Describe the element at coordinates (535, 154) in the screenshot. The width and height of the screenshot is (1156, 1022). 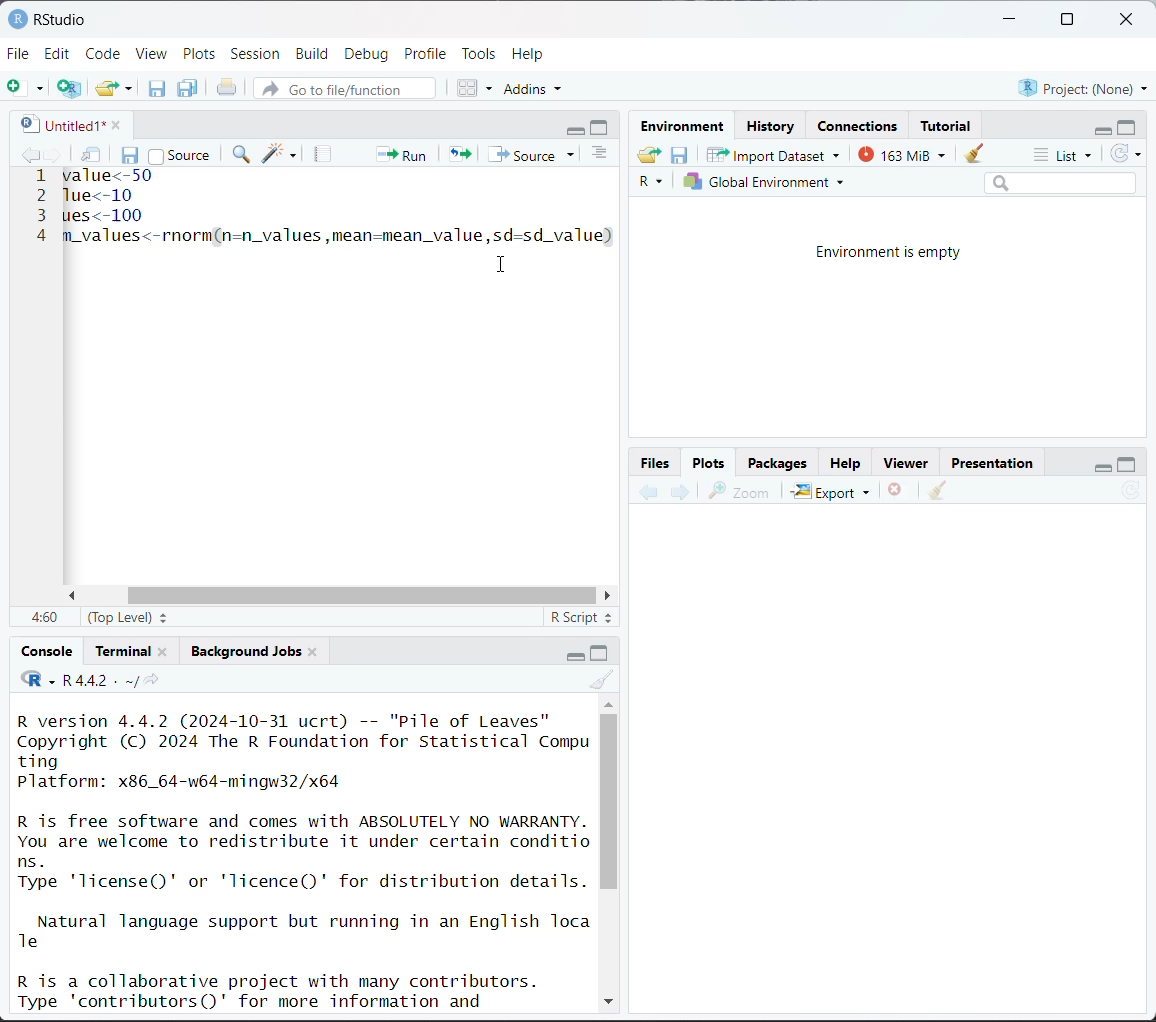
I see `source` at that location.